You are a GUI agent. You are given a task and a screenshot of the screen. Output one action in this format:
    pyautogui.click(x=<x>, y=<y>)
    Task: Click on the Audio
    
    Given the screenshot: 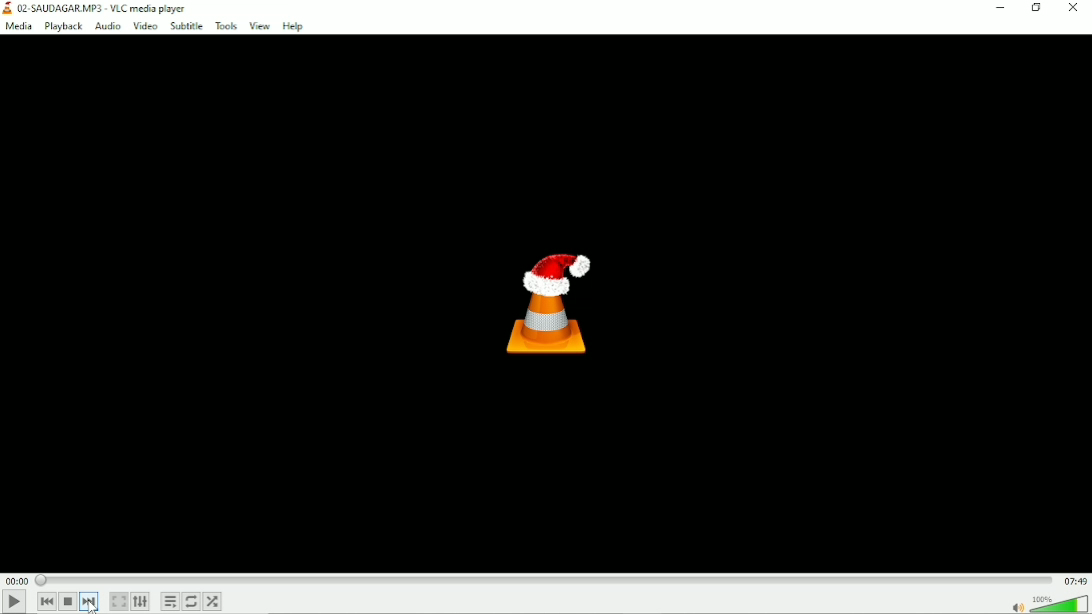 What is the action you would take?
    pyautogui.click(x=106, y=26)
    